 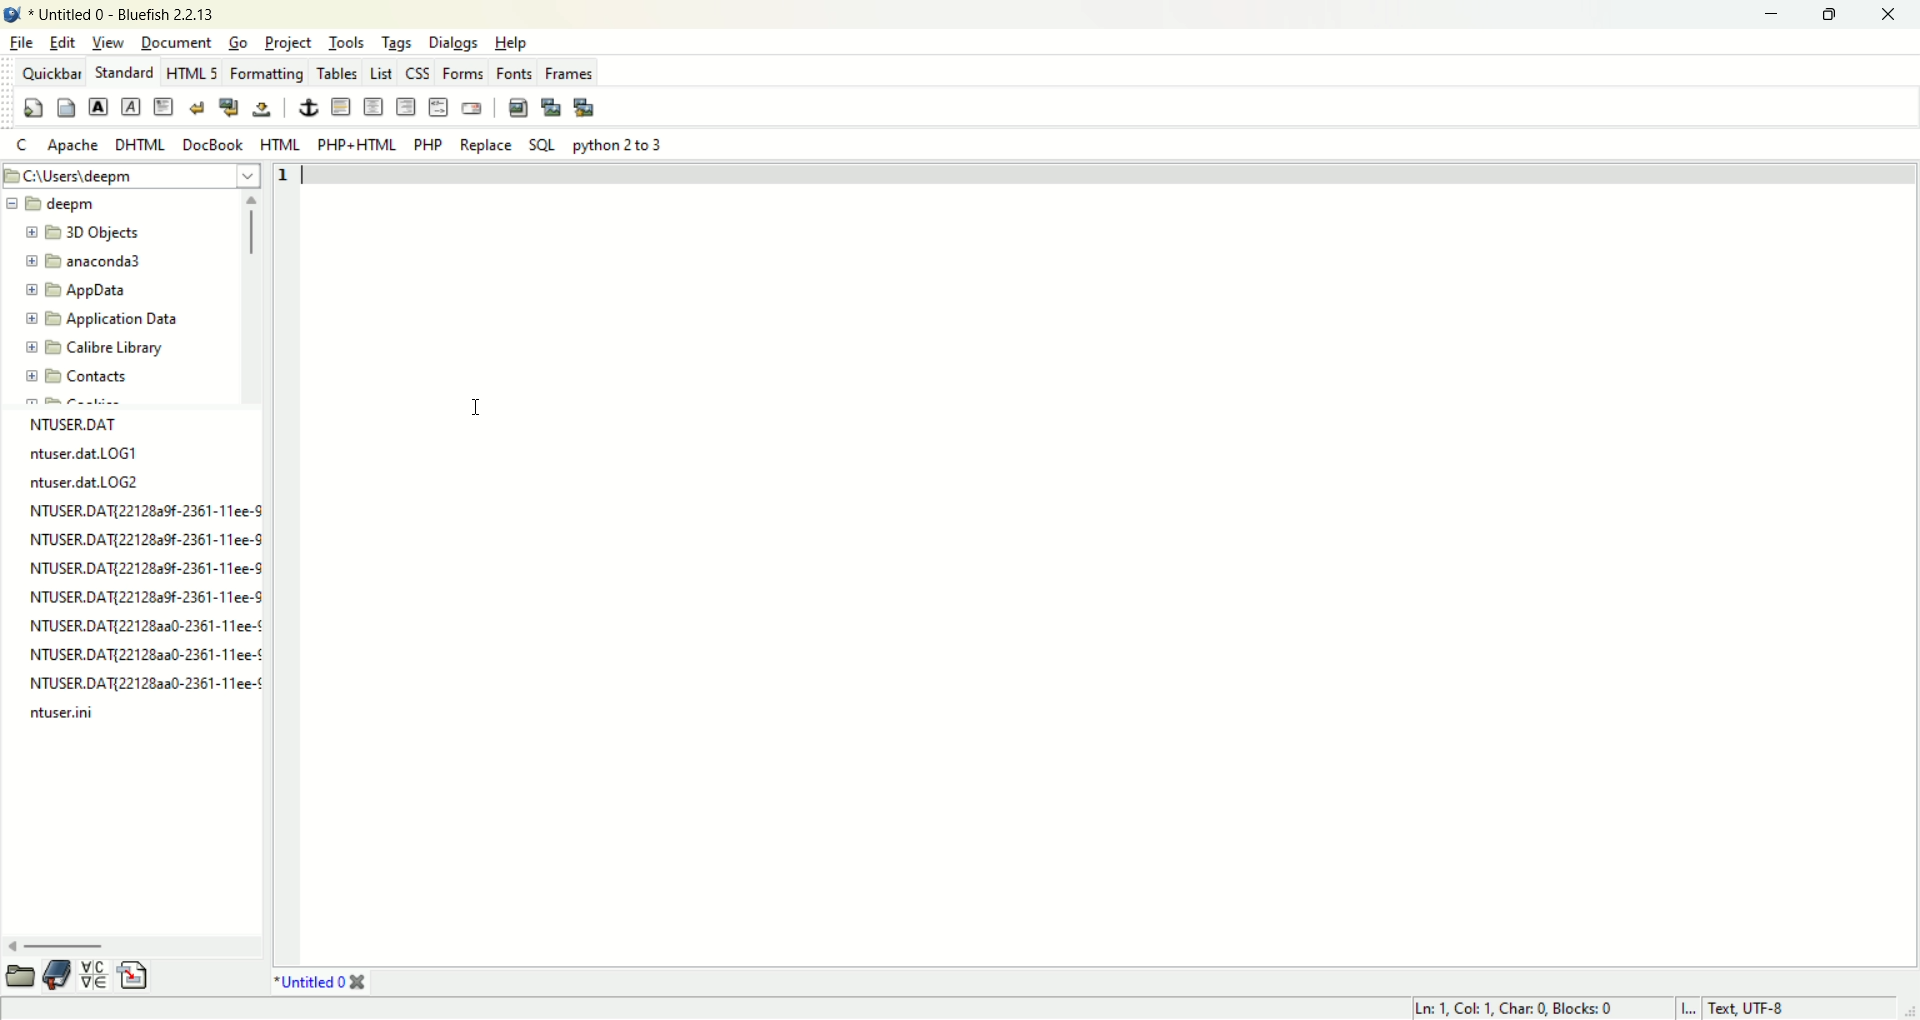 I want to click on file name, so click(x=80, y=423).